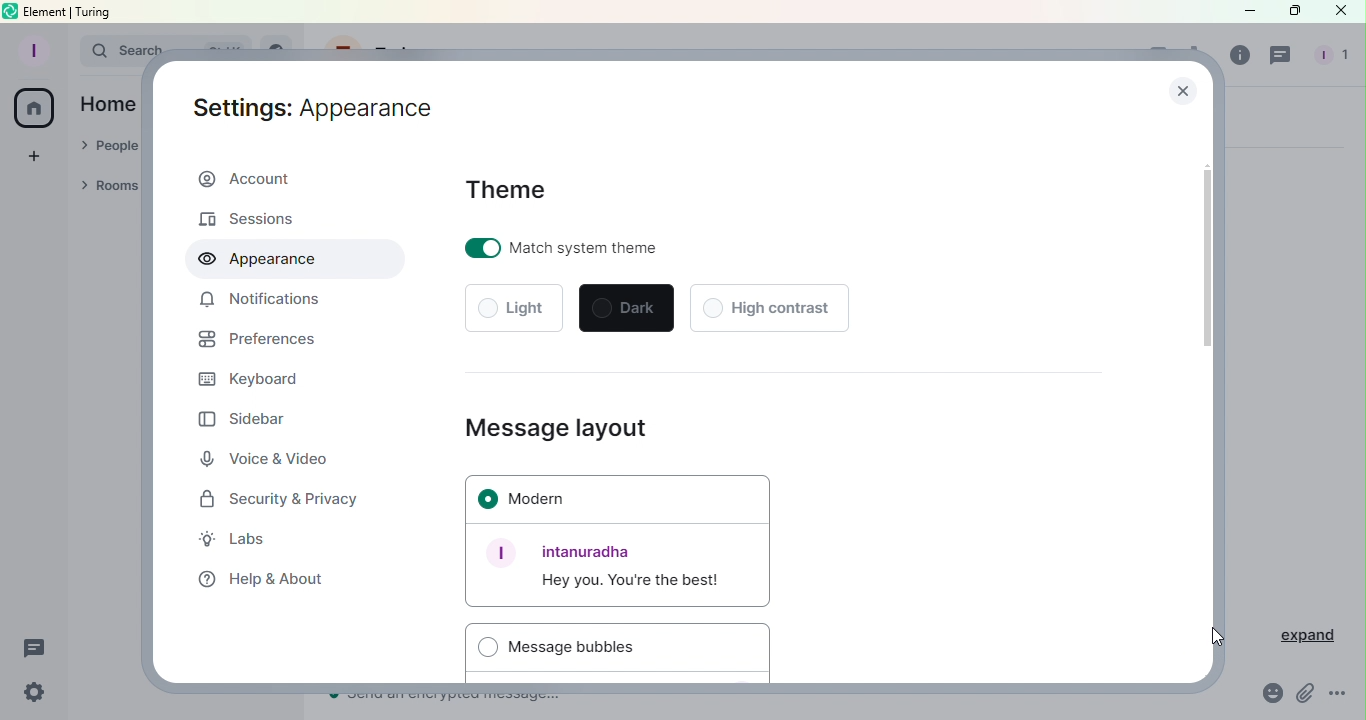 The image size is (1366, 720). I want to click on Voice and video, so click(271, 460).